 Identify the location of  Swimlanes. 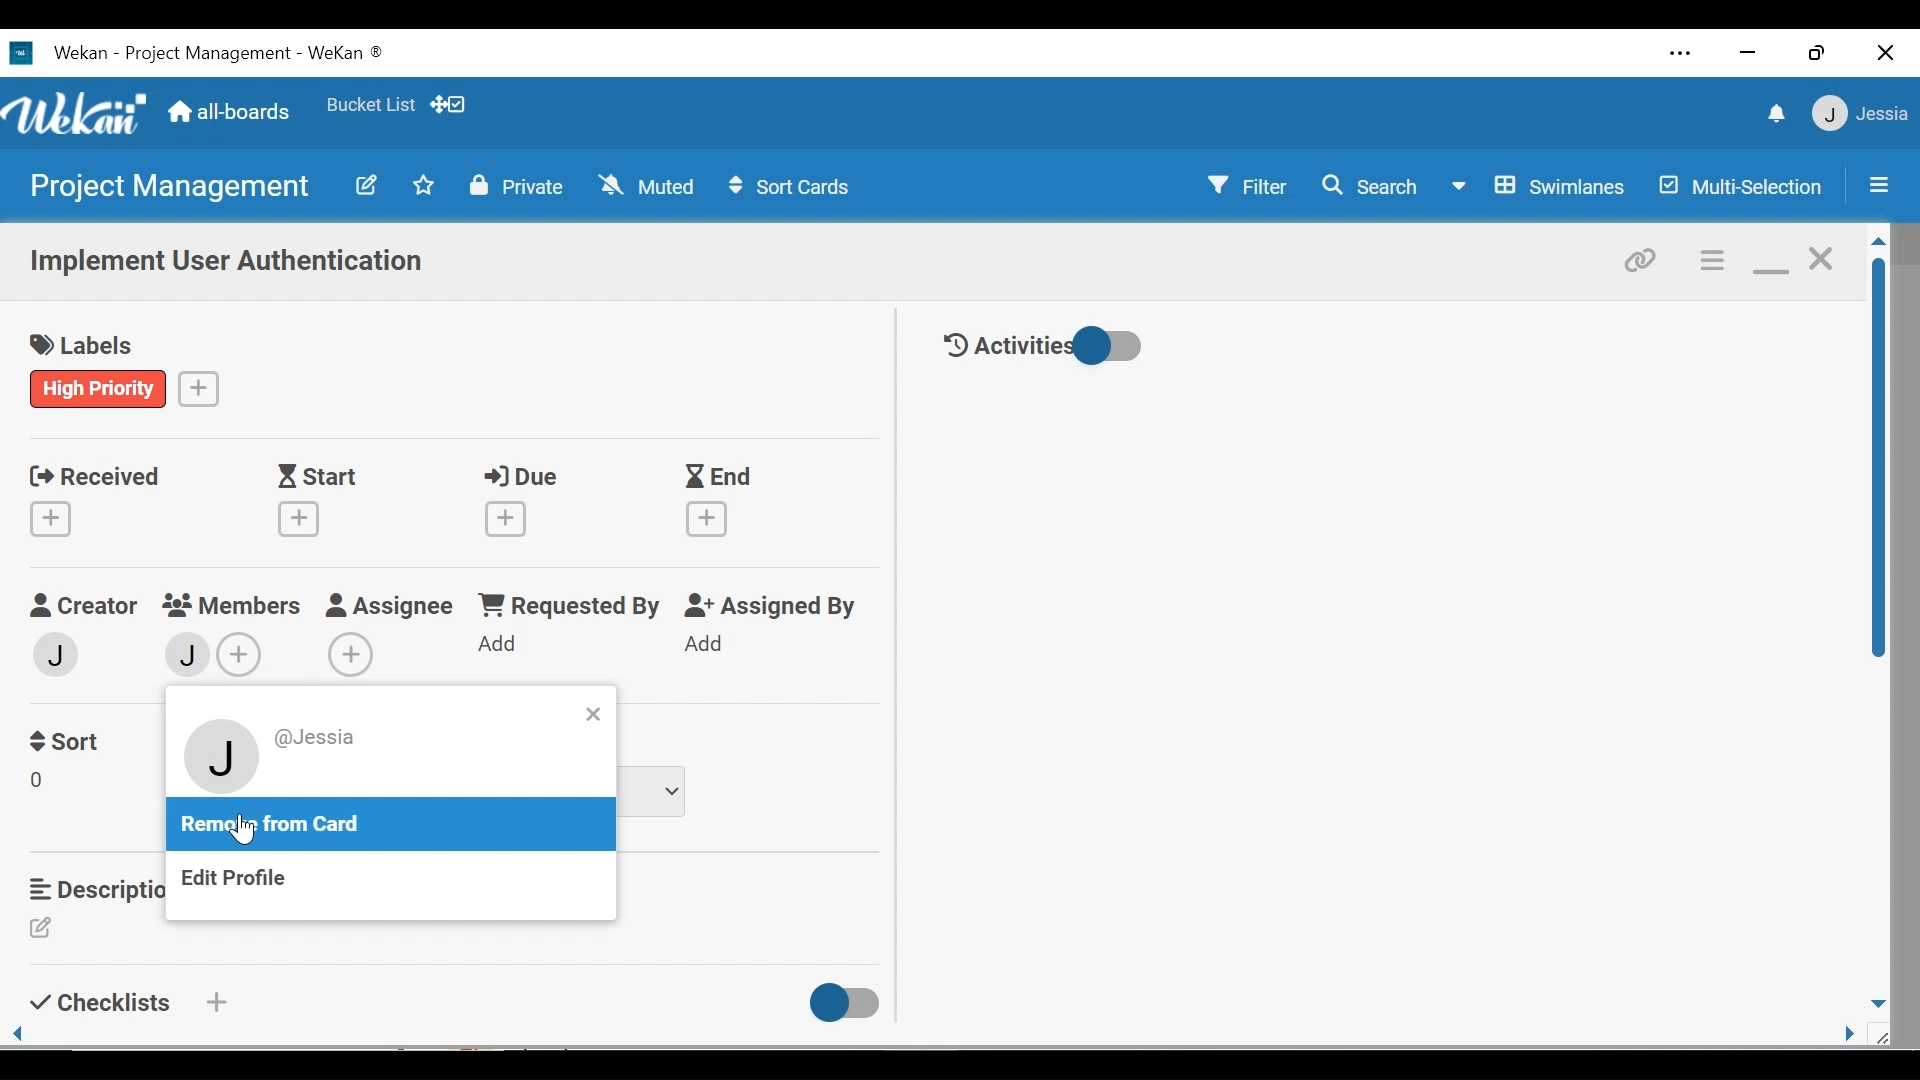
(1543, 188).